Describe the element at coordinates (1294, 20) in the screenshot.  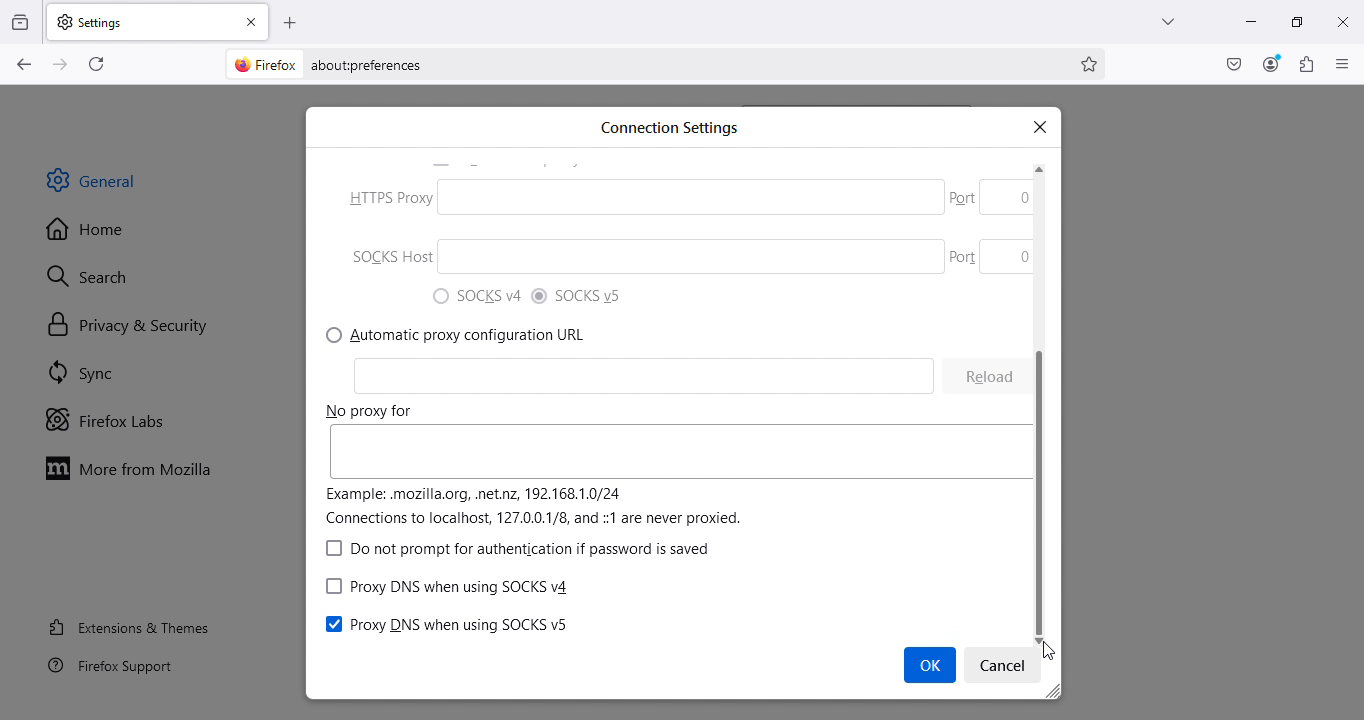
I see `Maximize` at that location.